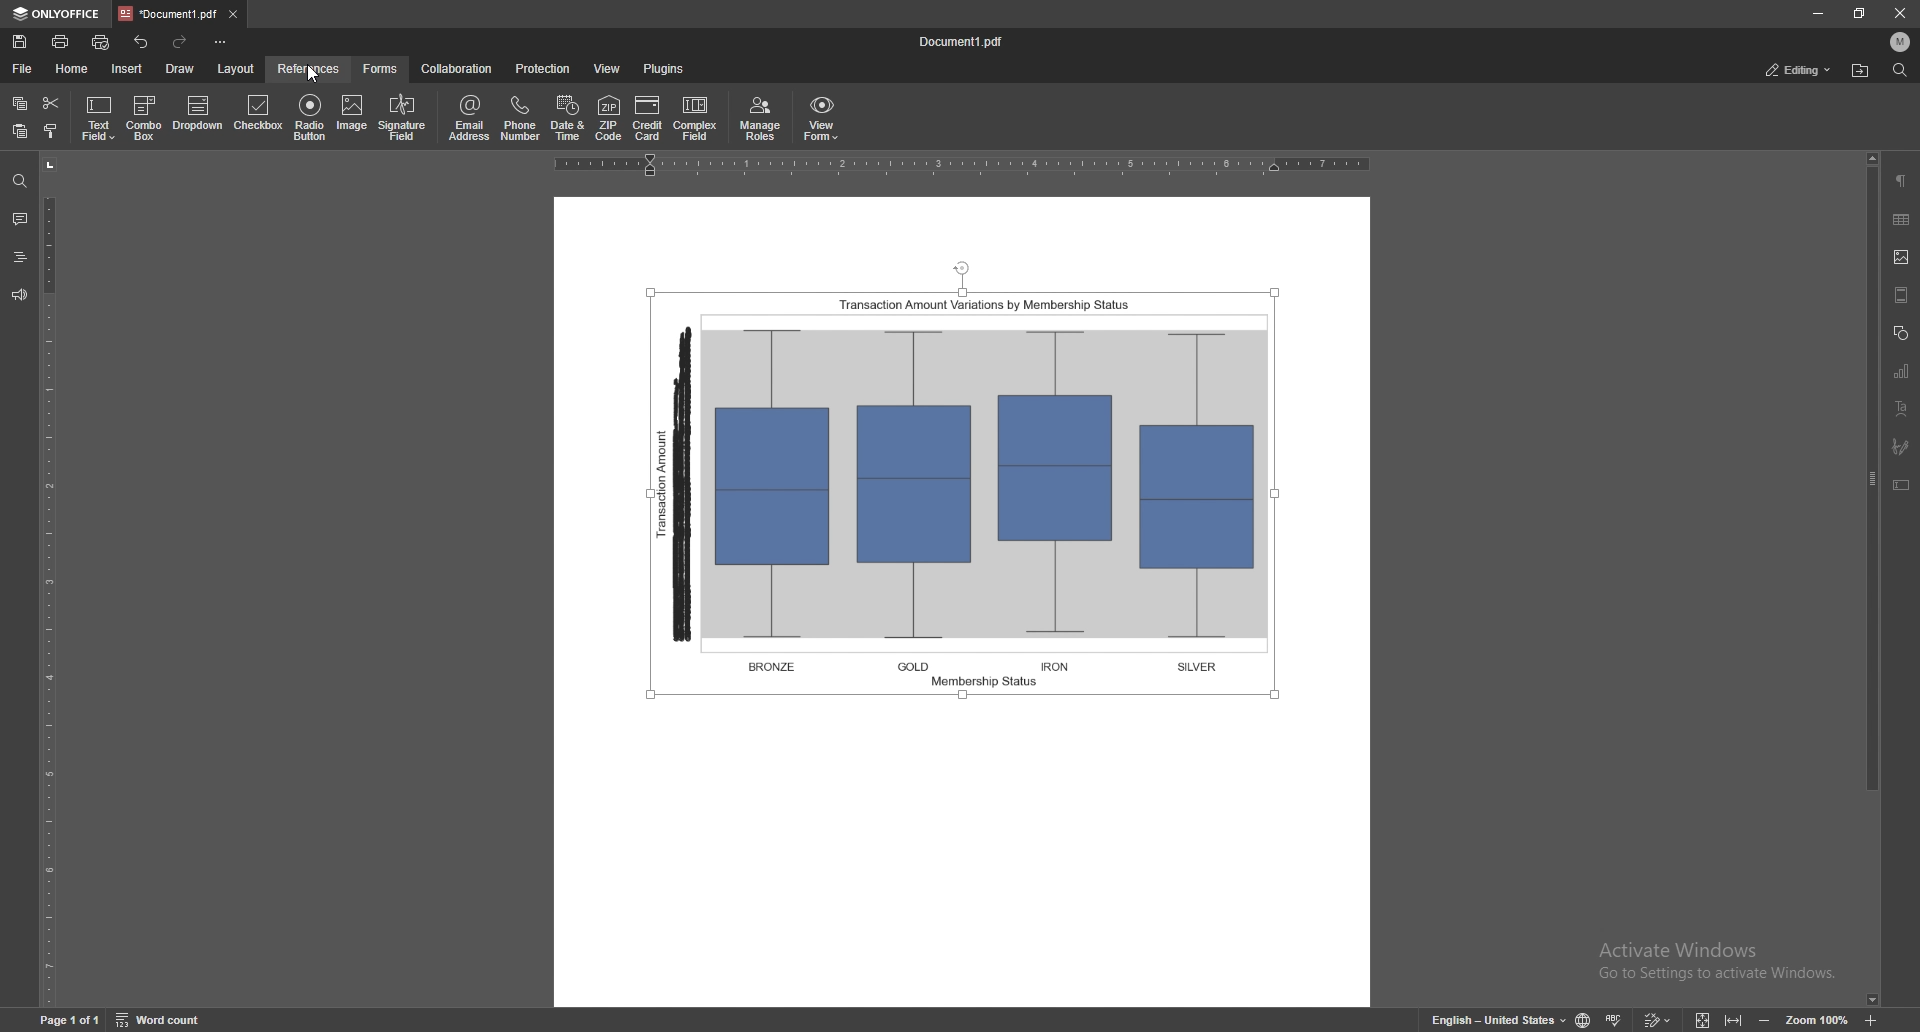 This screenshot has width=1920, height=1032. I want to click on text box, so click(1902, 484).